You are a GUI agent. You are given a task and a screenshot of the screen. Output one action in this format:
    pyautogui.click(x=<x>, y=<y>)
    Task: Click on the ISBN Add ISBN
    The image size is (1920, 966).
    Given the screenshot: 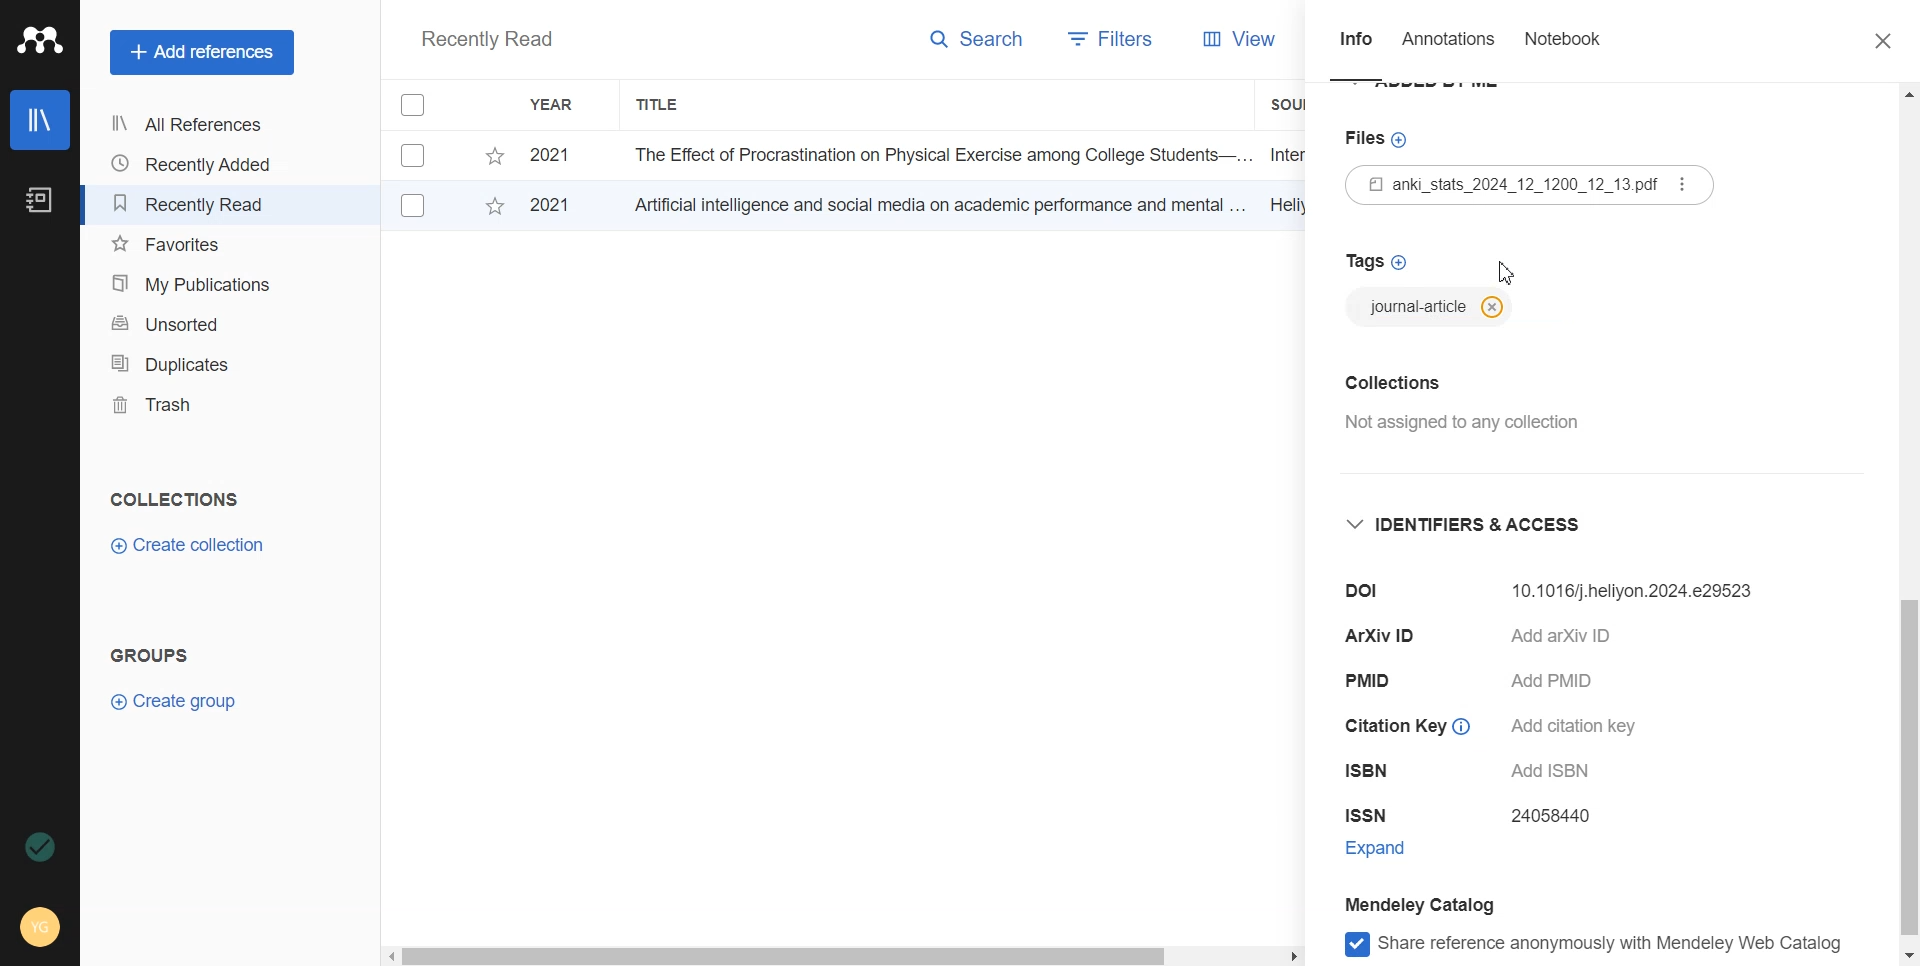 What is the action you would take?
    pyautogui.click(x=1471, y=772)
    